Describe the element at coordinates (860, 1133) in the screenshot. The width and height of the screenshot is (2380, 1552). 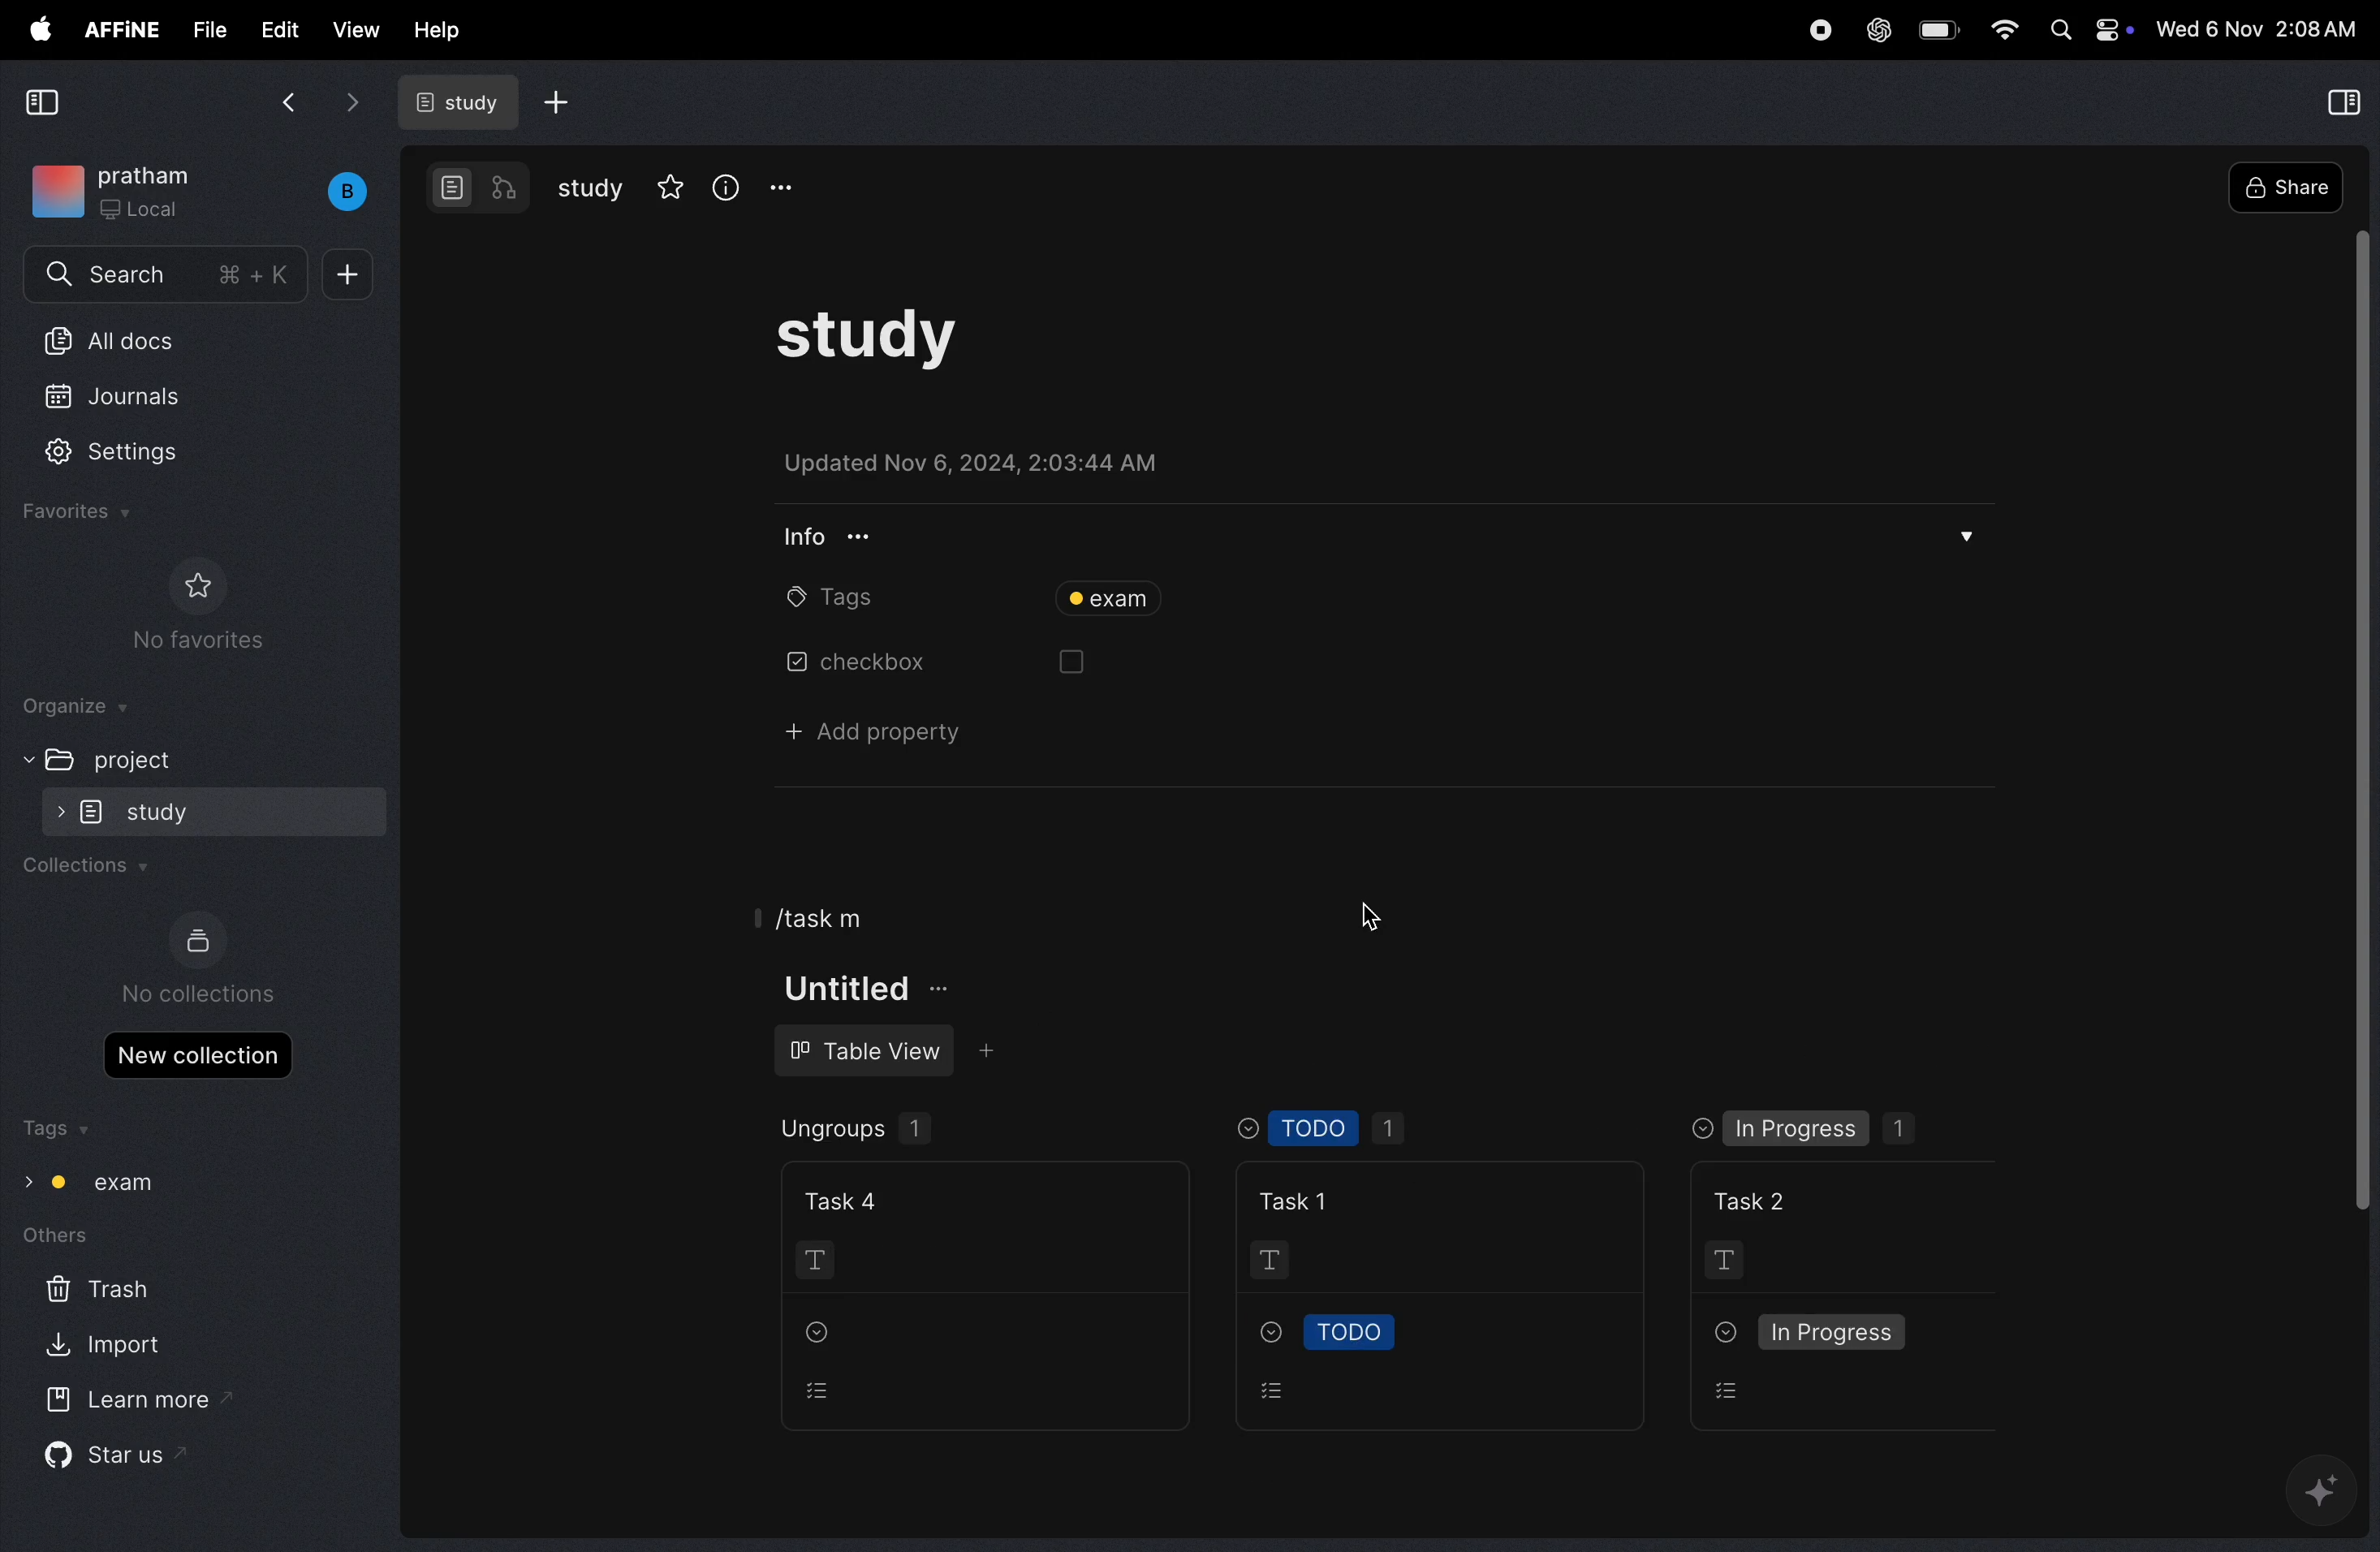
I see `ungroups` at that location.